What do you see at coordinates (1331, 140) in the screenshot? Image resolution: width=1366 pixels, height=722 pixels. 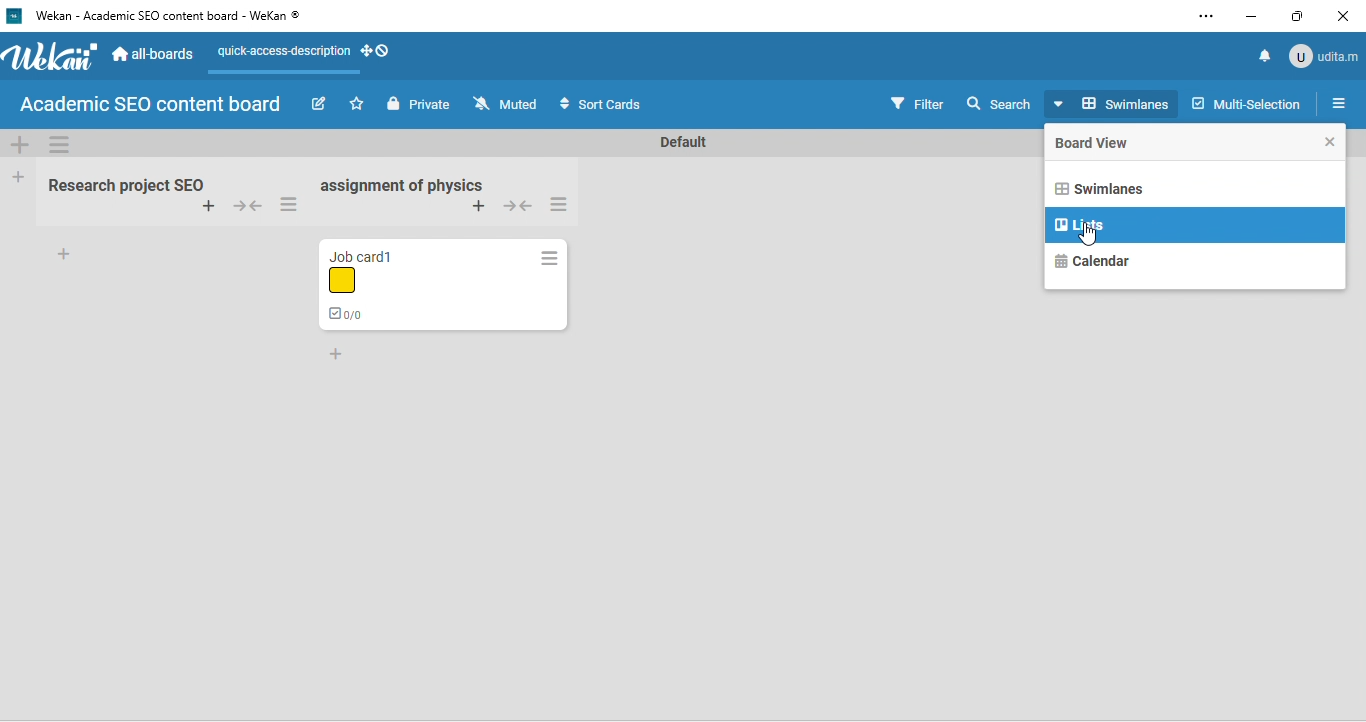 I see `Close` at bounding box center [1331, 140].